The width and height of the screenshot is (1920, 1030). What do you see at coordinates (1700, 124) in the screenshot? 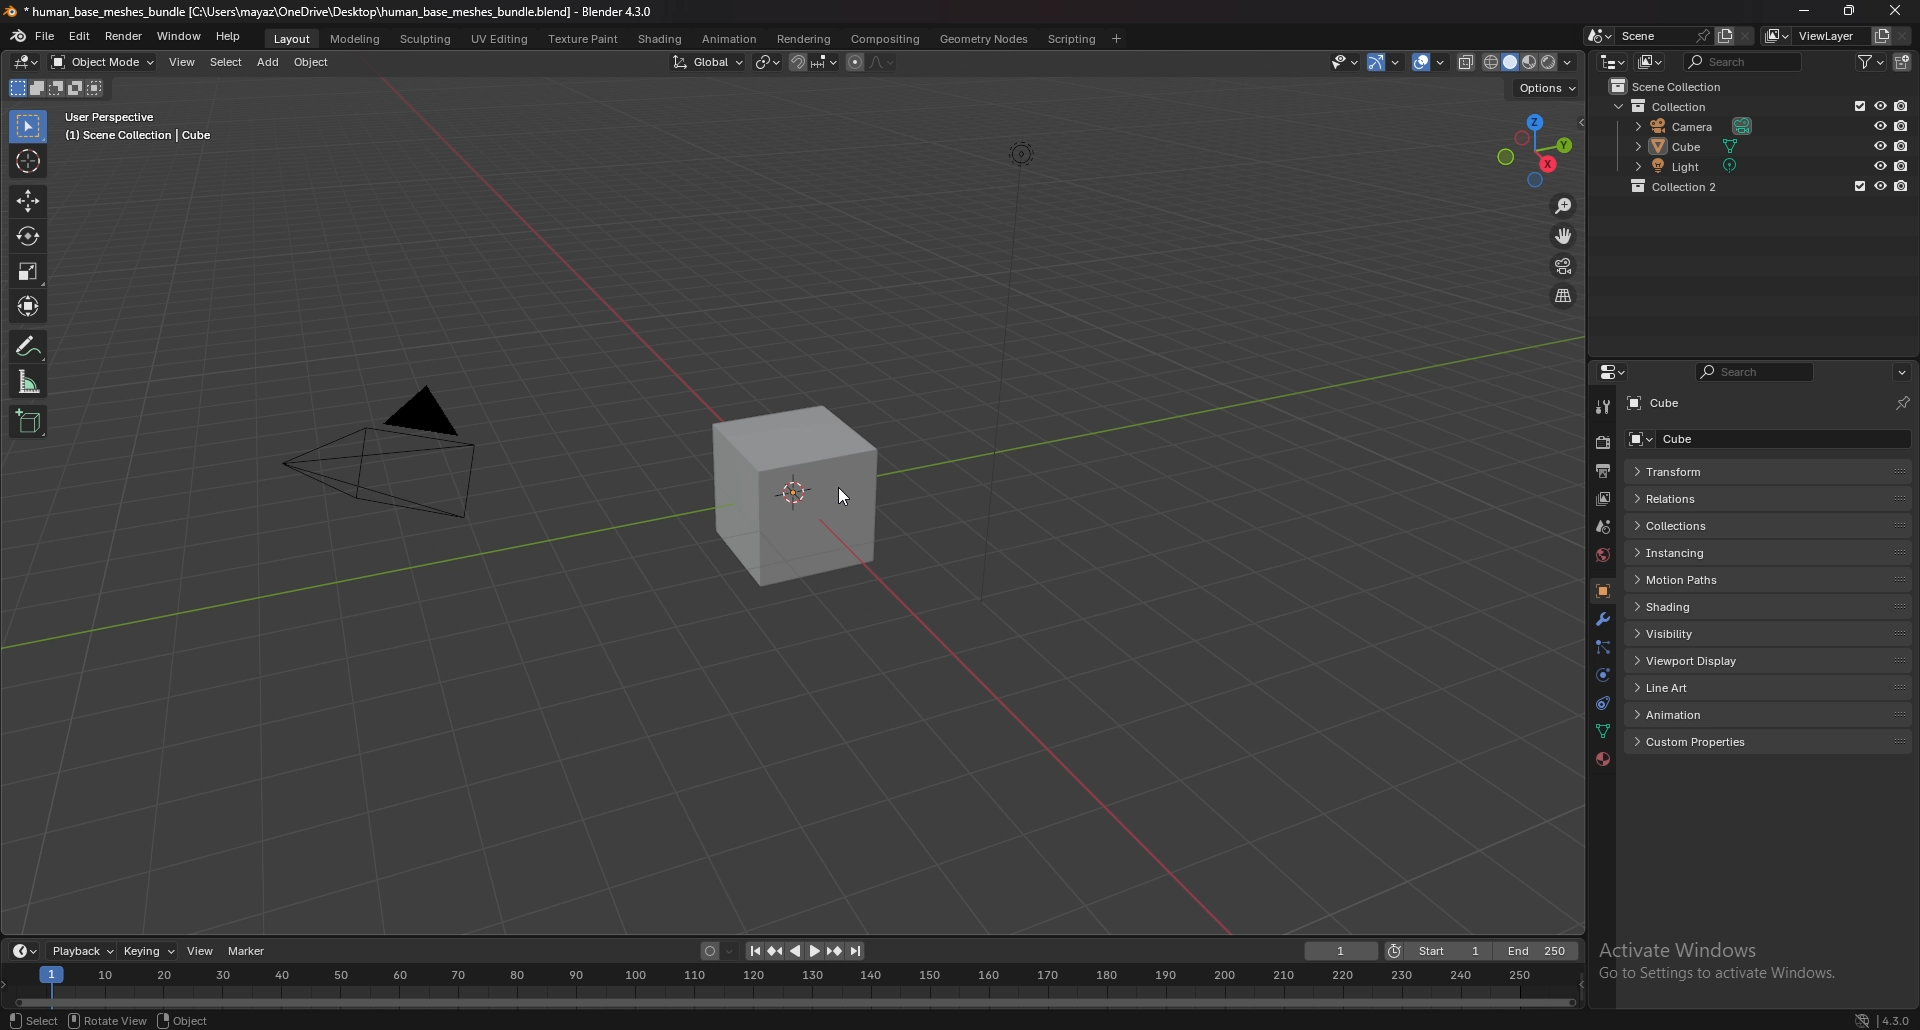
I see `camera` at bounding box center [1700, 124].